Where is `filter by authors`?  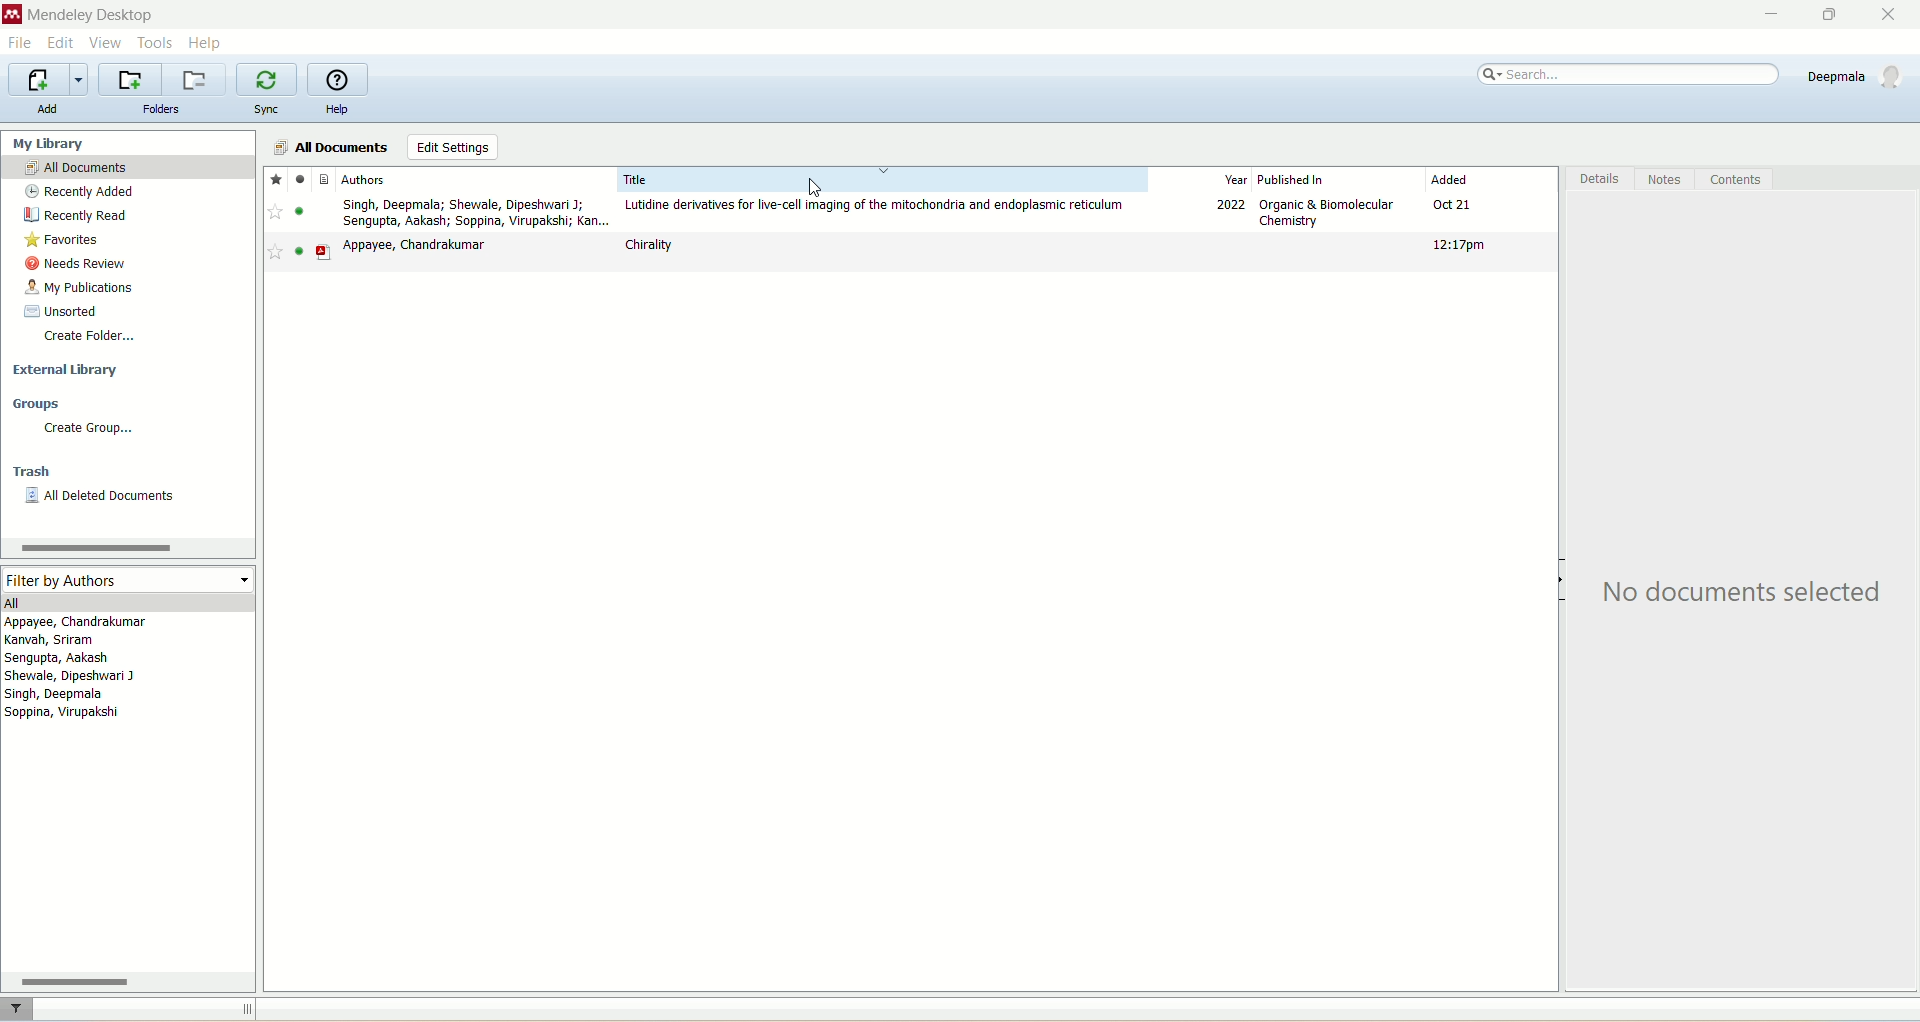
filter by authors is located at coordinates (125, 579).